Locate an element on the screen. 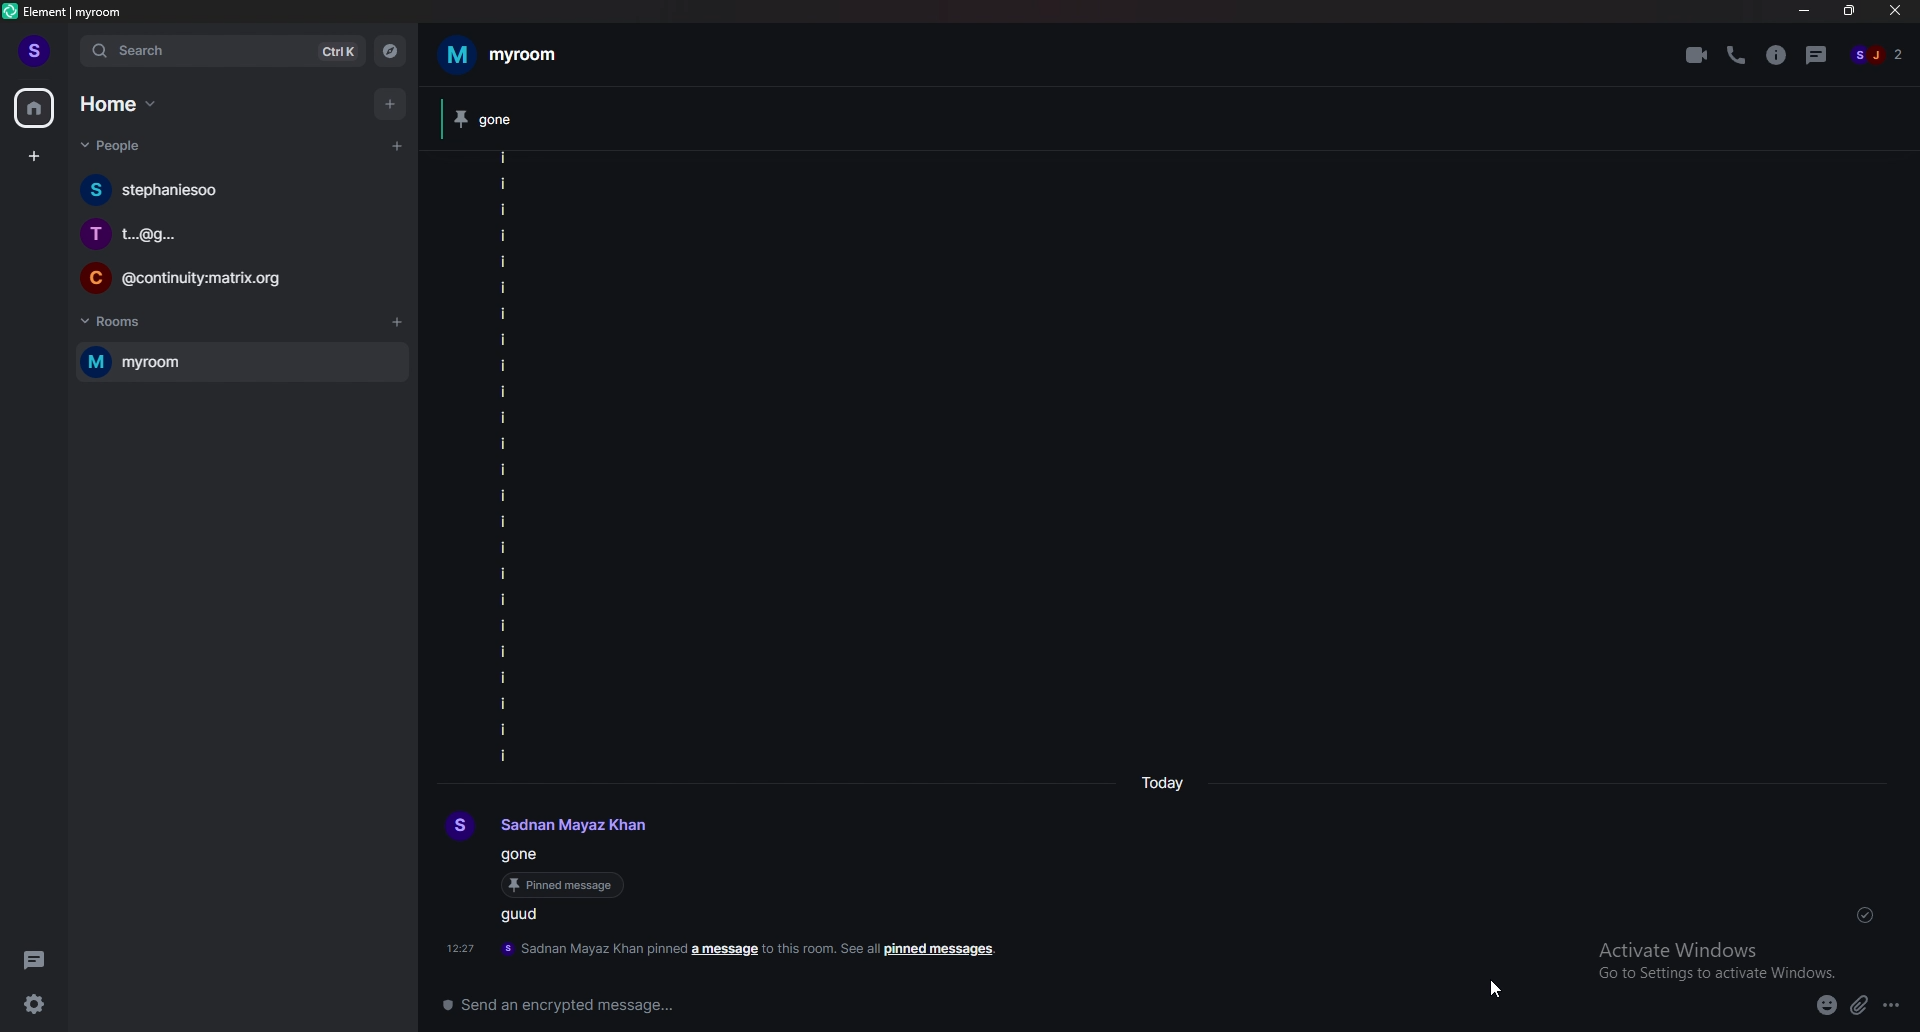 The image size is (1920, 1032). room is located at coordinates (242, 360).